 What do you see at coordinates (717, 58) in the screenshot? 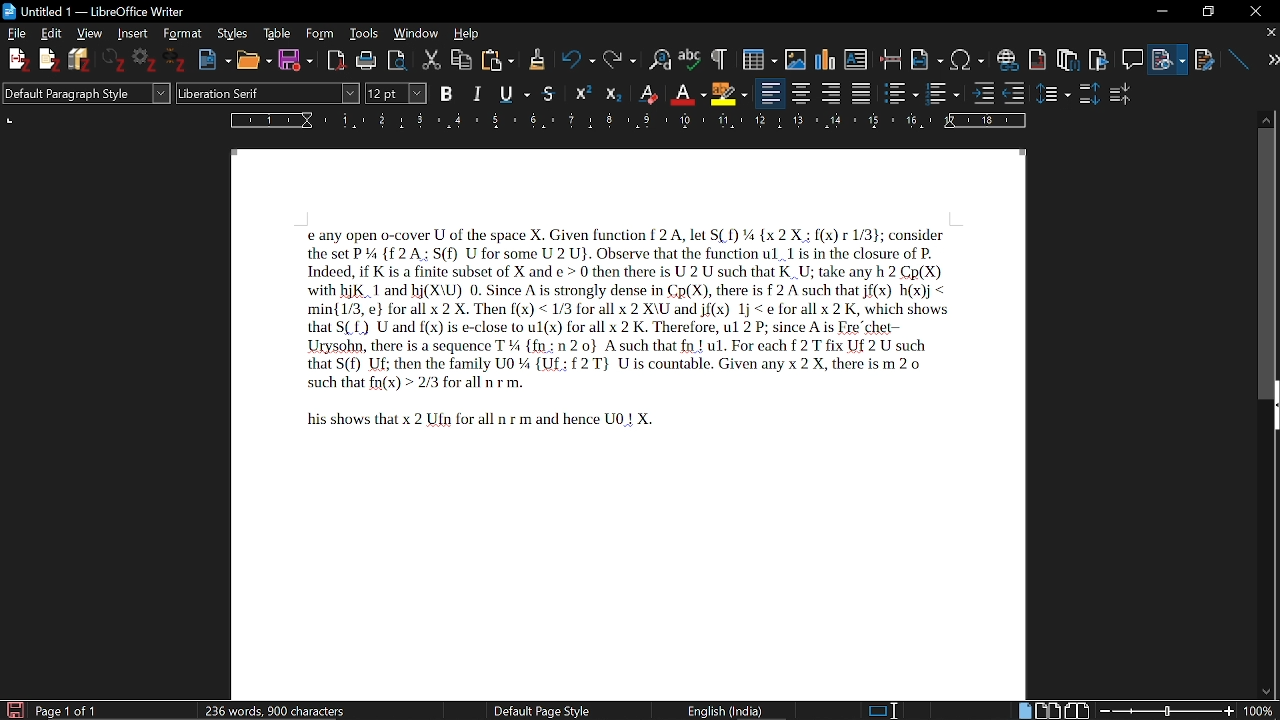
I see `` at bounding box center [717, 58].